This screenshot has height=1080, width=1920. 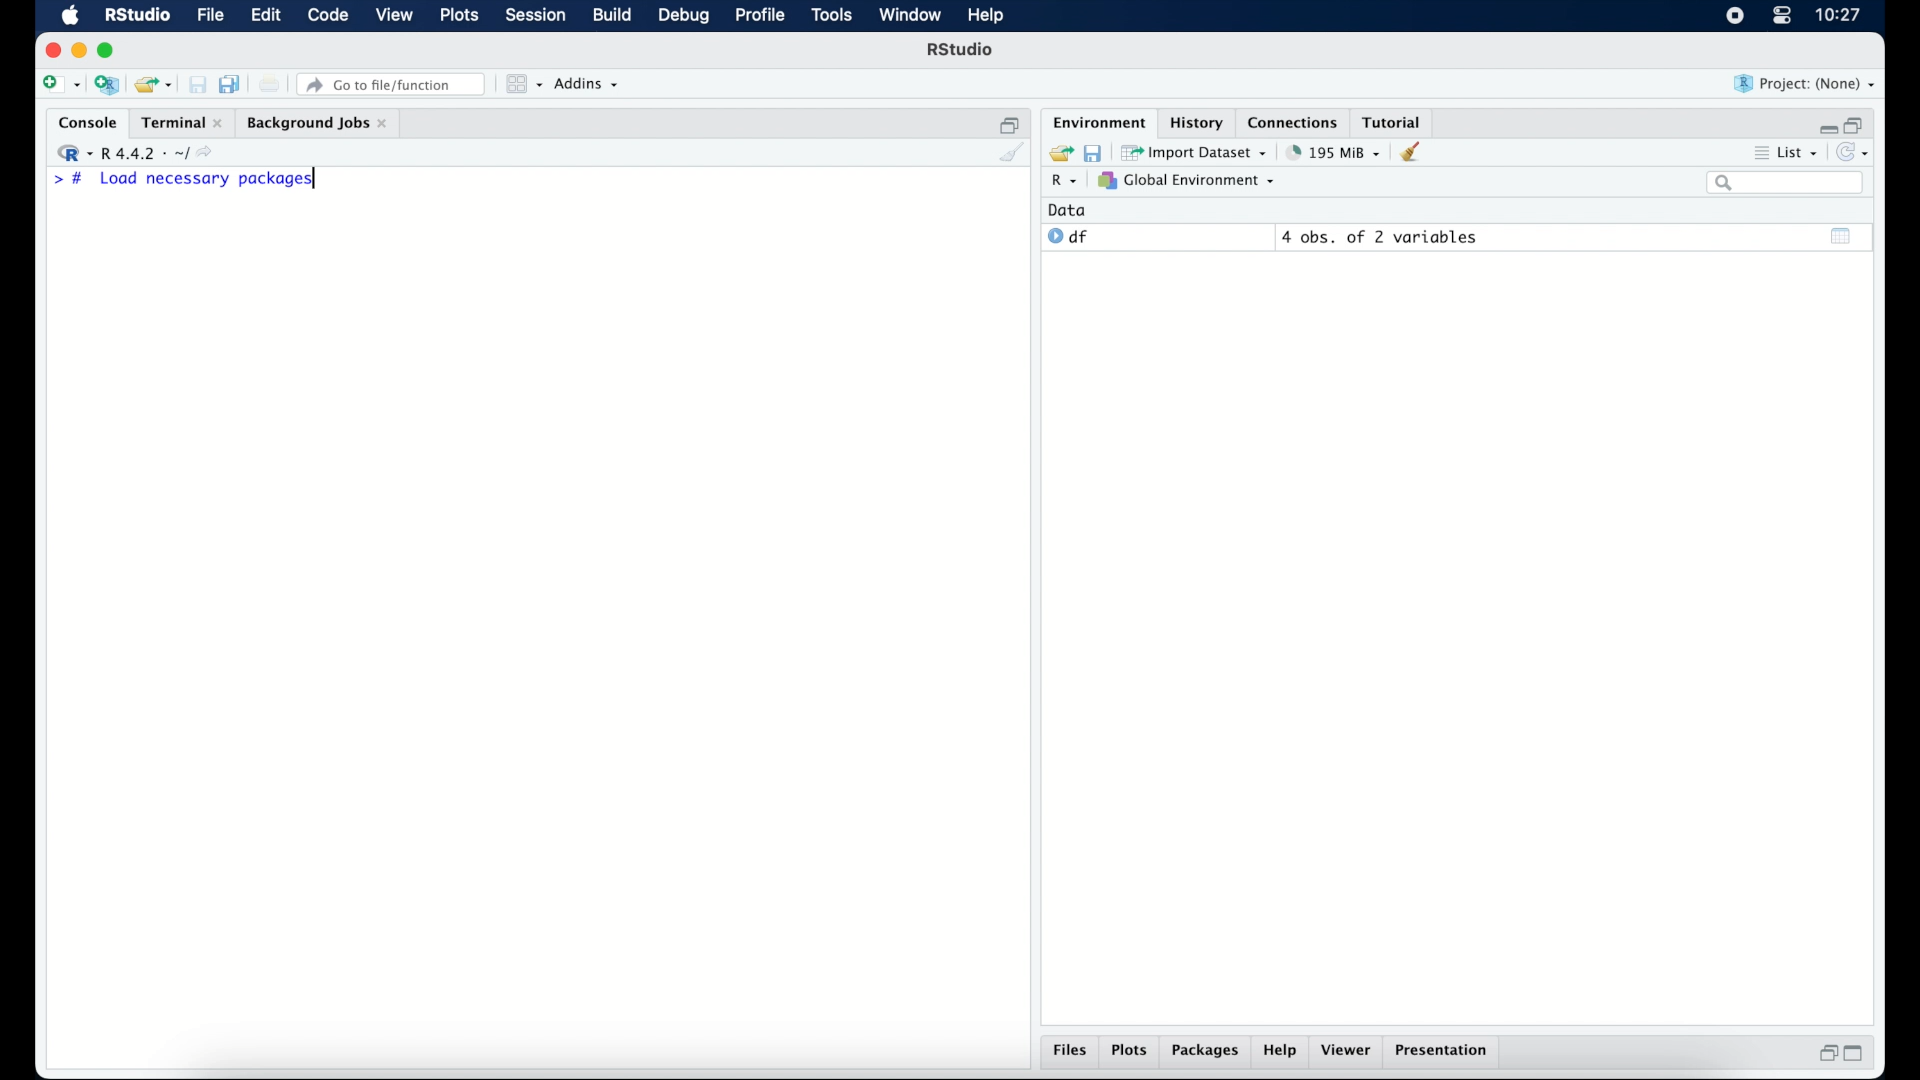 I want to click on packages, so click(x=1206, y=1053).